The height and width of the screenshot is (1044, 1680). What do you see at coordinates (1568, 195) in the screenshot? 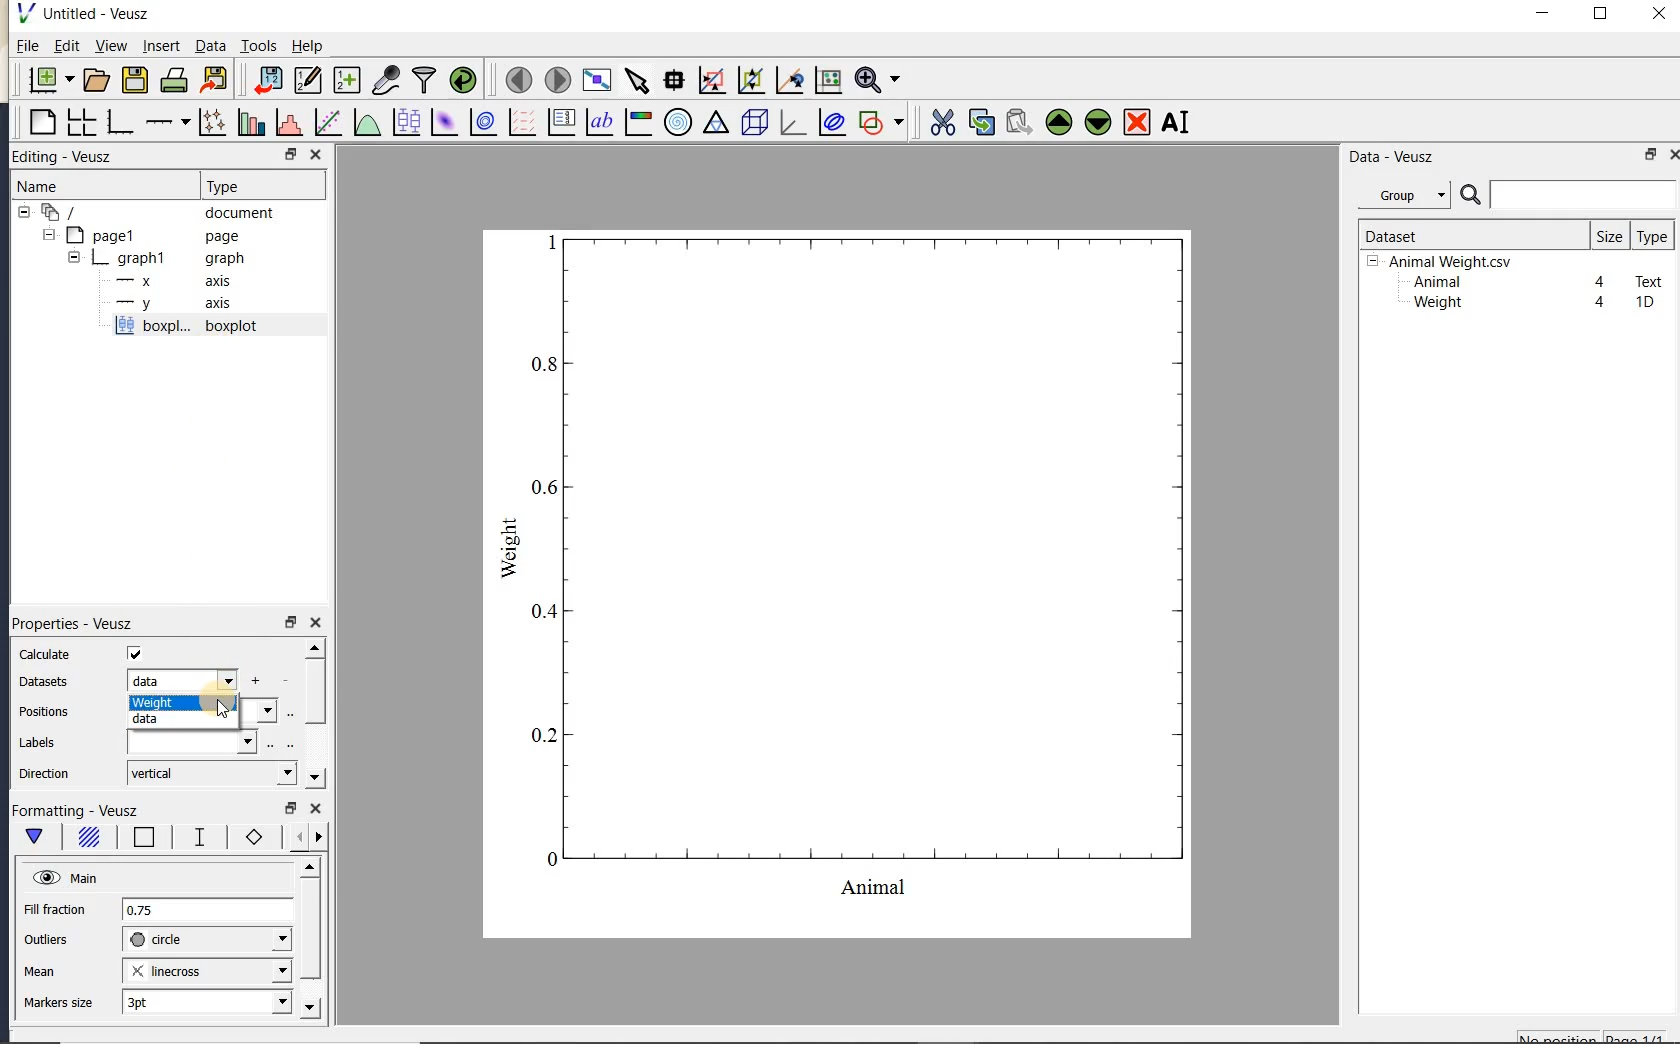
I see `search datasets` at bounding box center [1568, 195].